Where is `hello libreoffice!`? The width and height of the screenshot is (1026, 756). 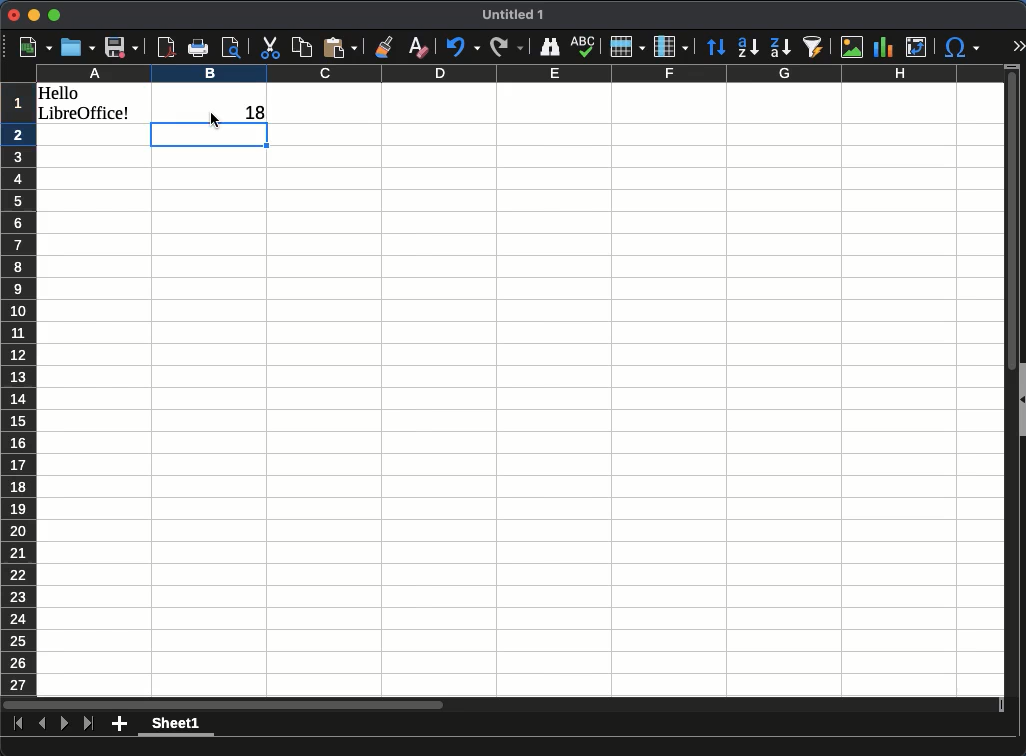
hello libreoffice! is located at coordinates (88, 103).